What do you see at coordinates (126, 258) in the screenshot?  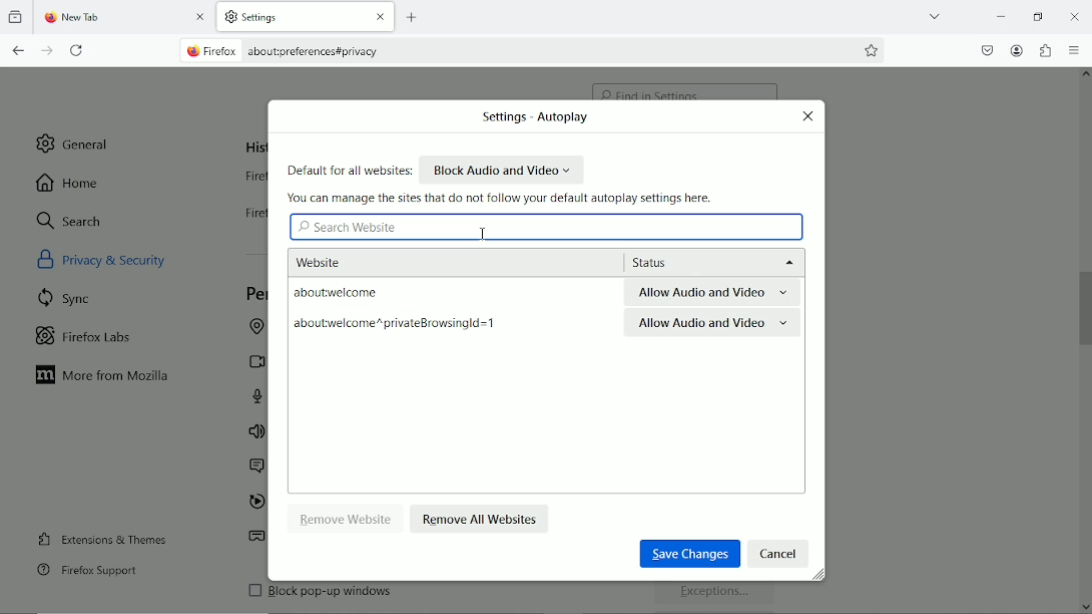 I see `privacy & security` at bounding box center [126, 258].